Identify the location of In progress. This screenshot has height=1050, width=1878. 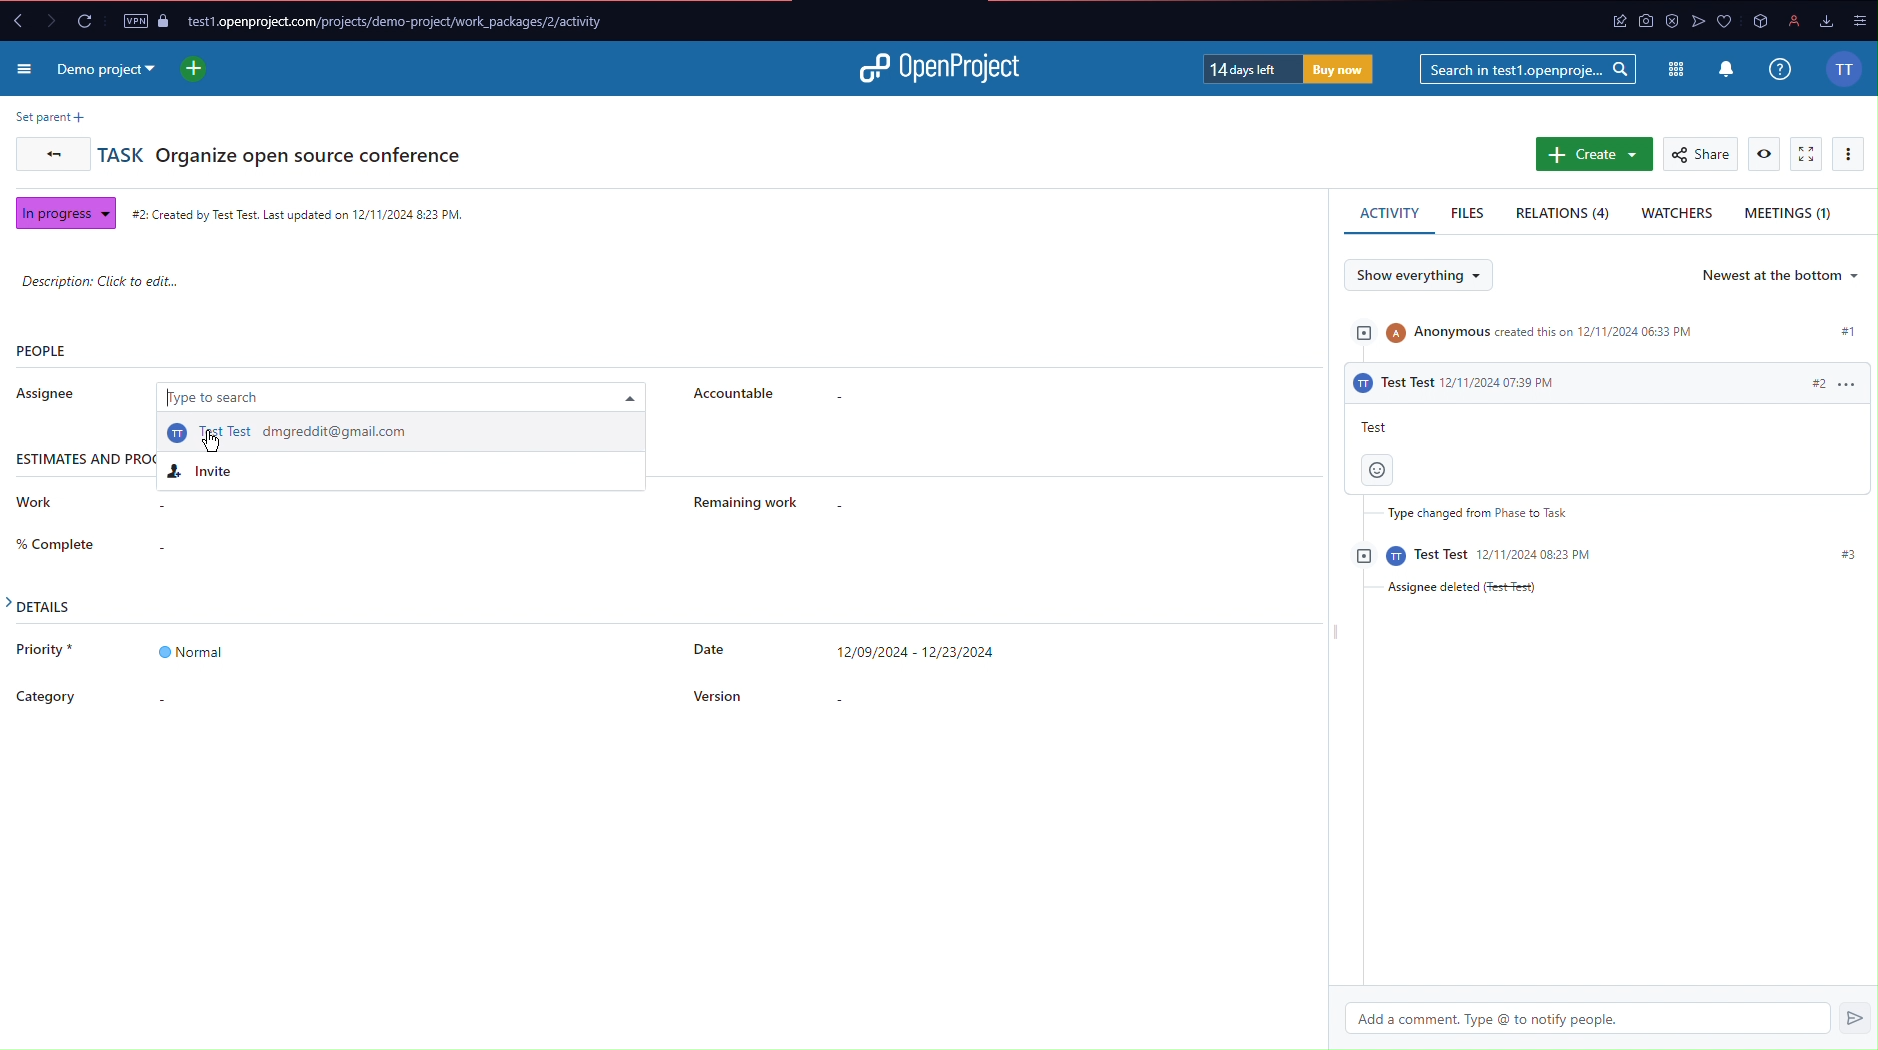
(64, 213).